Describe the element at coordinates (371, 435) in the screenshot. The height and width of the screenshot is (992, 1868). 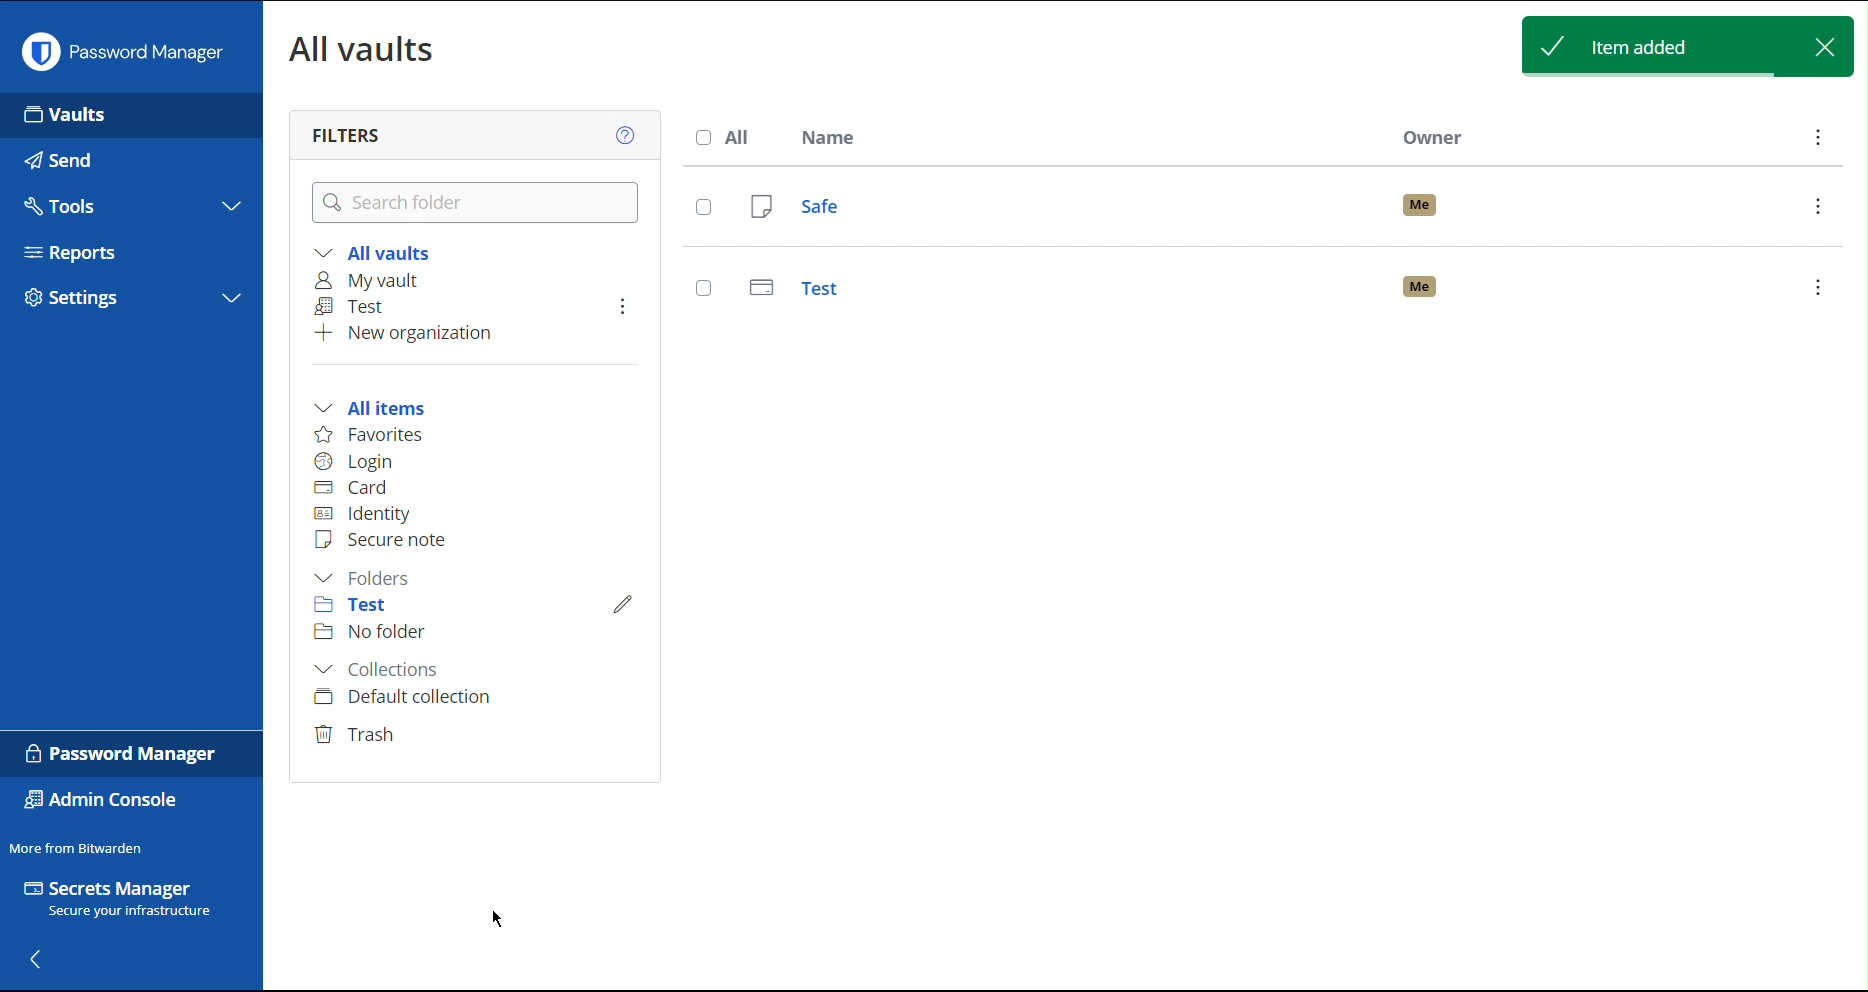
I see `Favorites` at that location.